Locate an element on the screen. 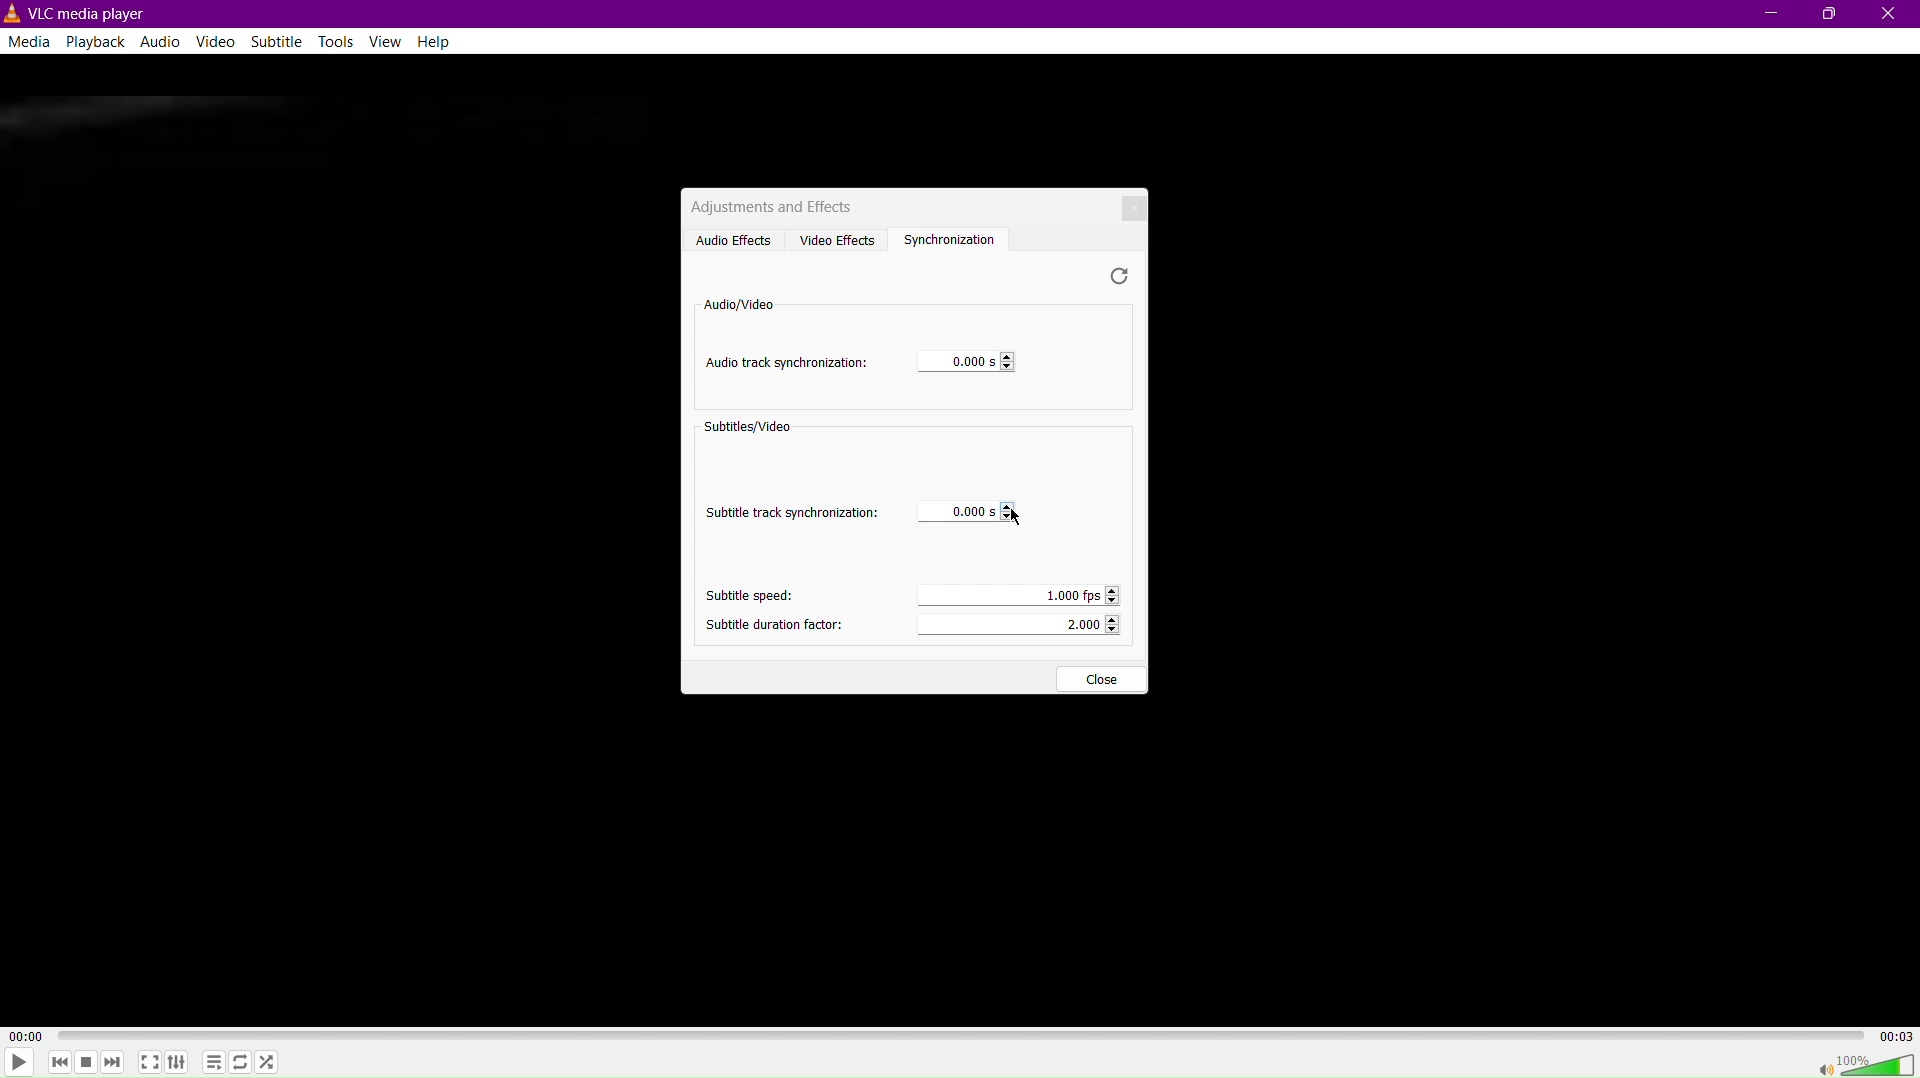  Subtitle duration factor is located at coordinates (773, 622).